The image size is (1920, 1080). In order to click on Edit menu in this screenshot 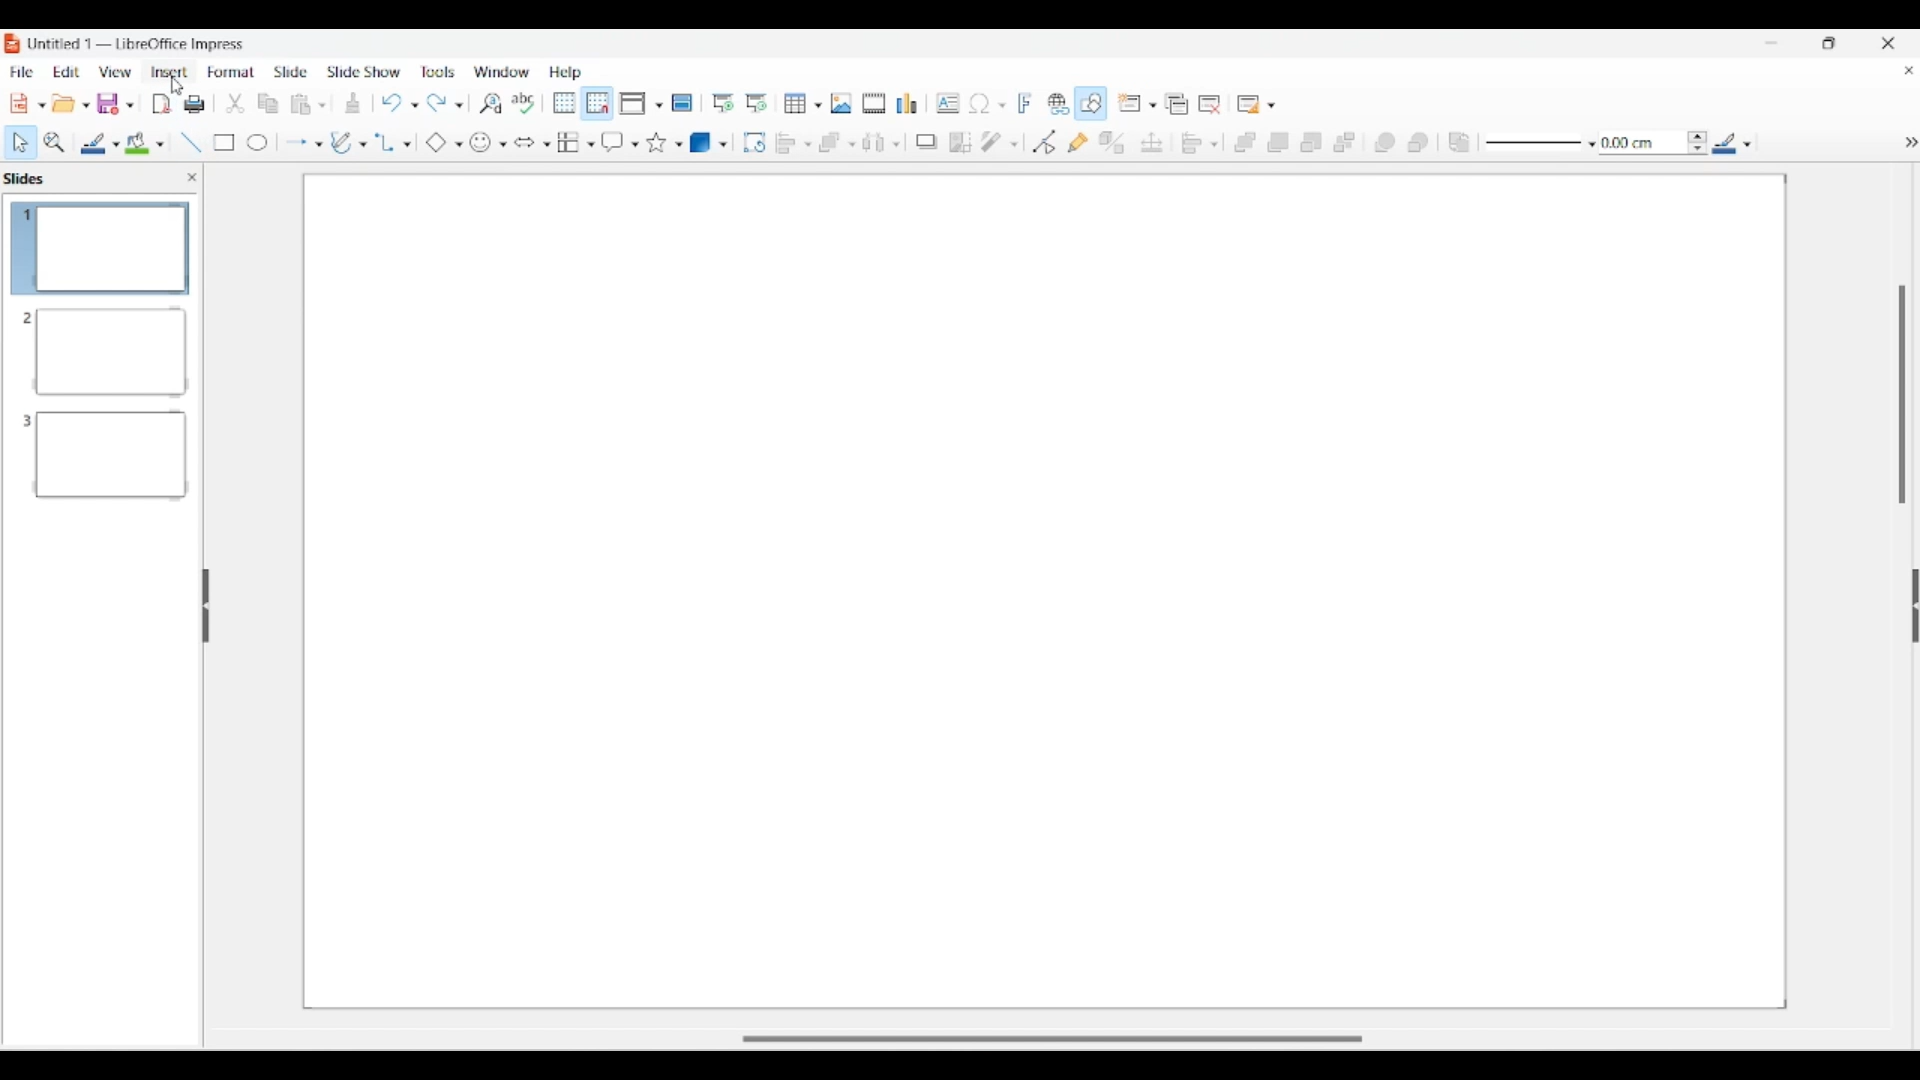, I will do `click(67, 72)`.